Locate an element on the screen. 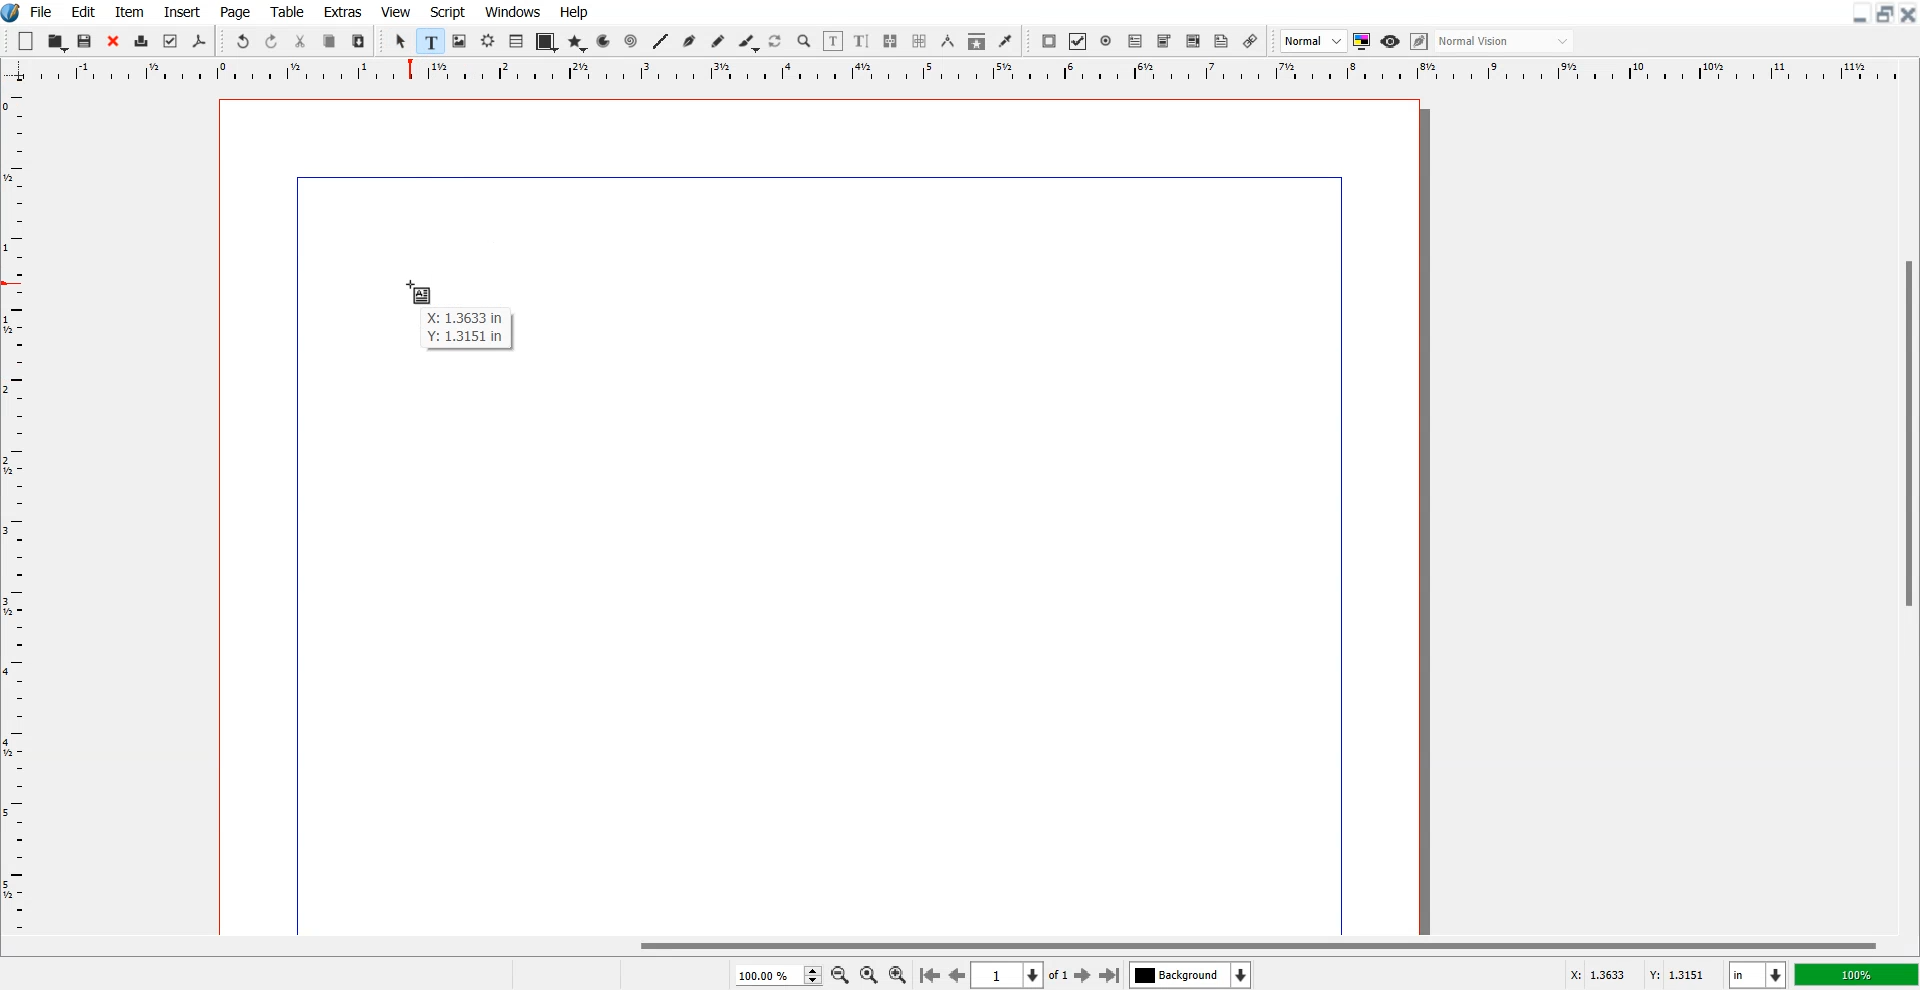 Image resolution: width=1920 pixels, height=990 pixels. Go to previous Page is located at coordinates (958, 974).